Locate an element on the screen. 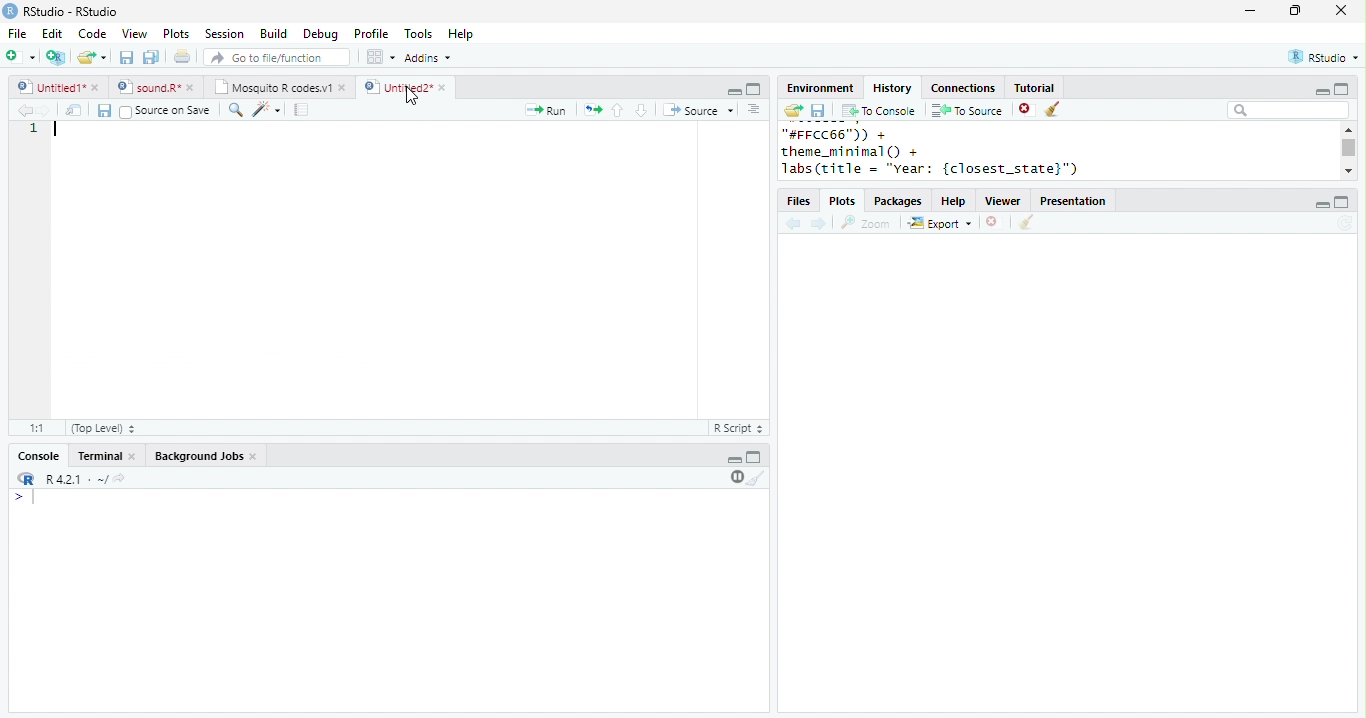 The height and width of the screenshot is (718, 1366). minimize is located at coordinates (734, 460).